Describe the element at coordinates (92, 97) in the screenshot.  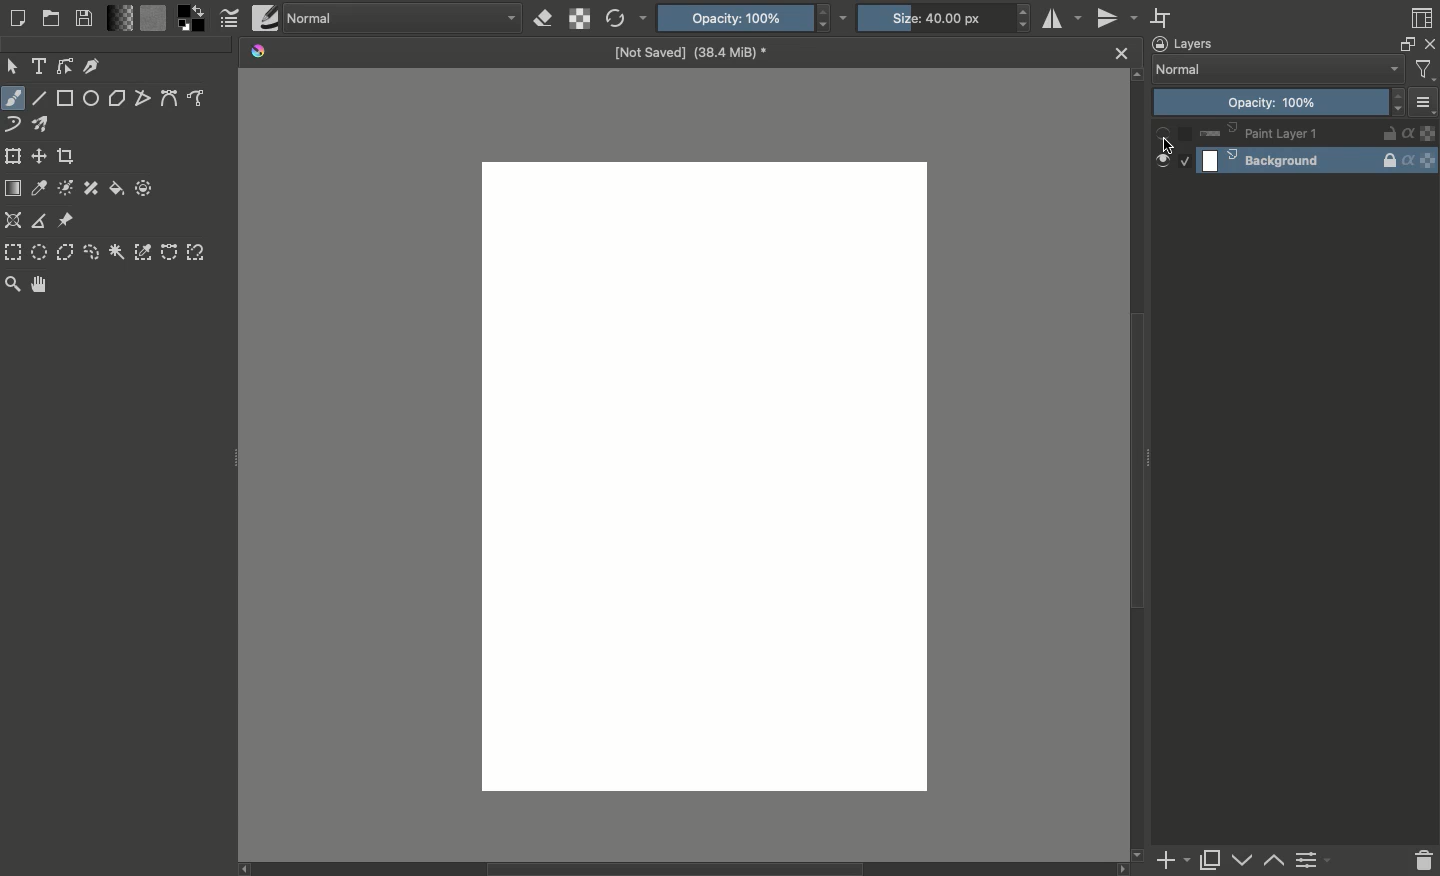
I see `Ellipse` at that location.